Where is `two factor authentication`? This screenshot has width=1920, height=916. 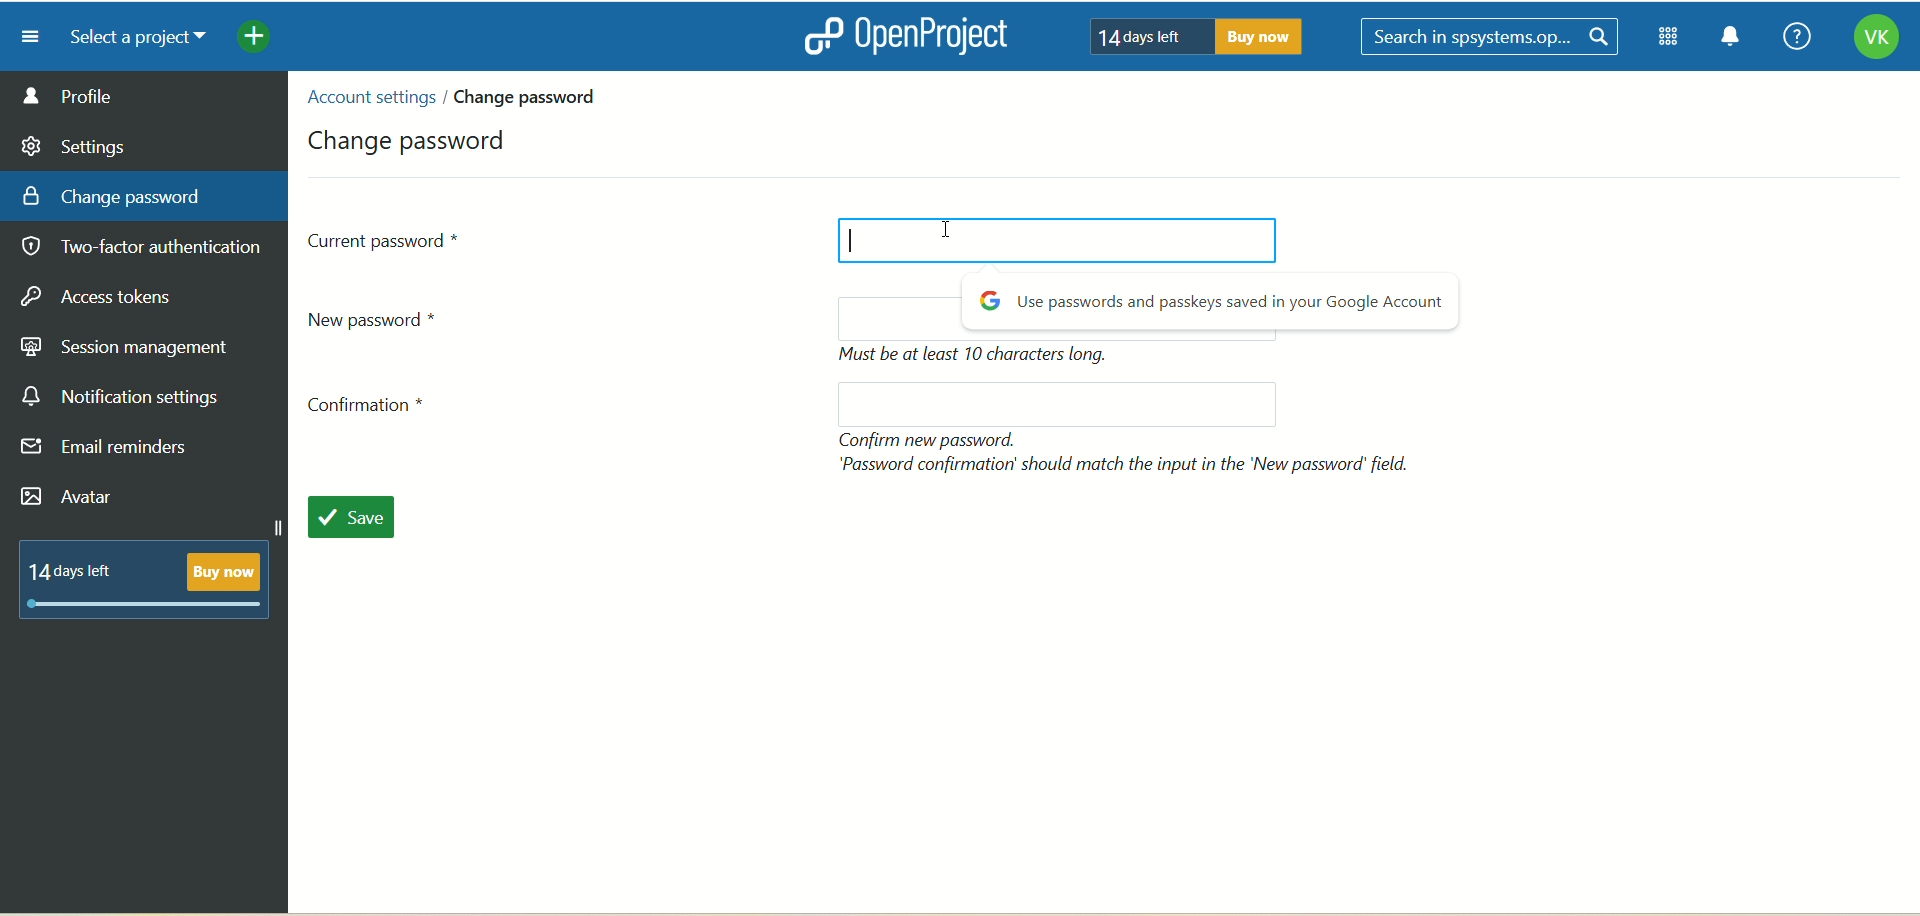 two factor authentication is located at coordinates (149, 249).